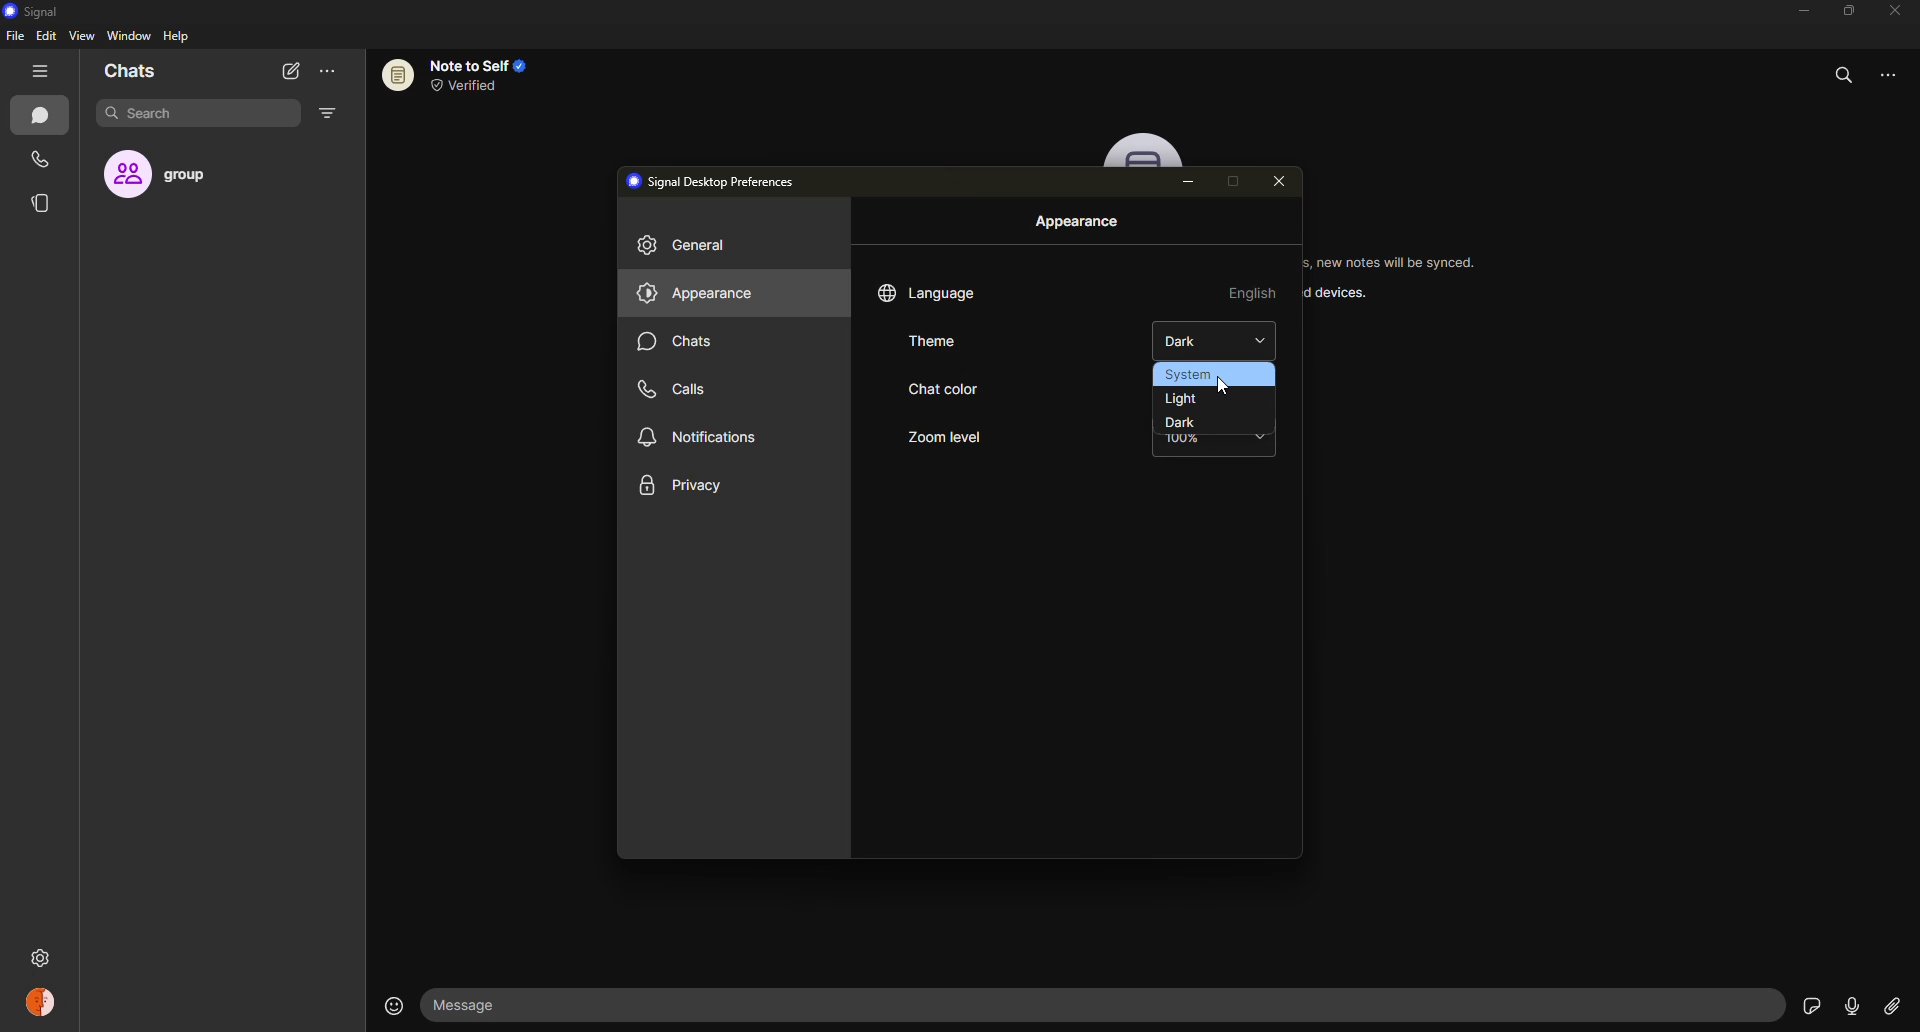 The image size is (1920, 1032). Describe the element at coordinates (1898, 12) in the screenshot. I see `close` at that location.